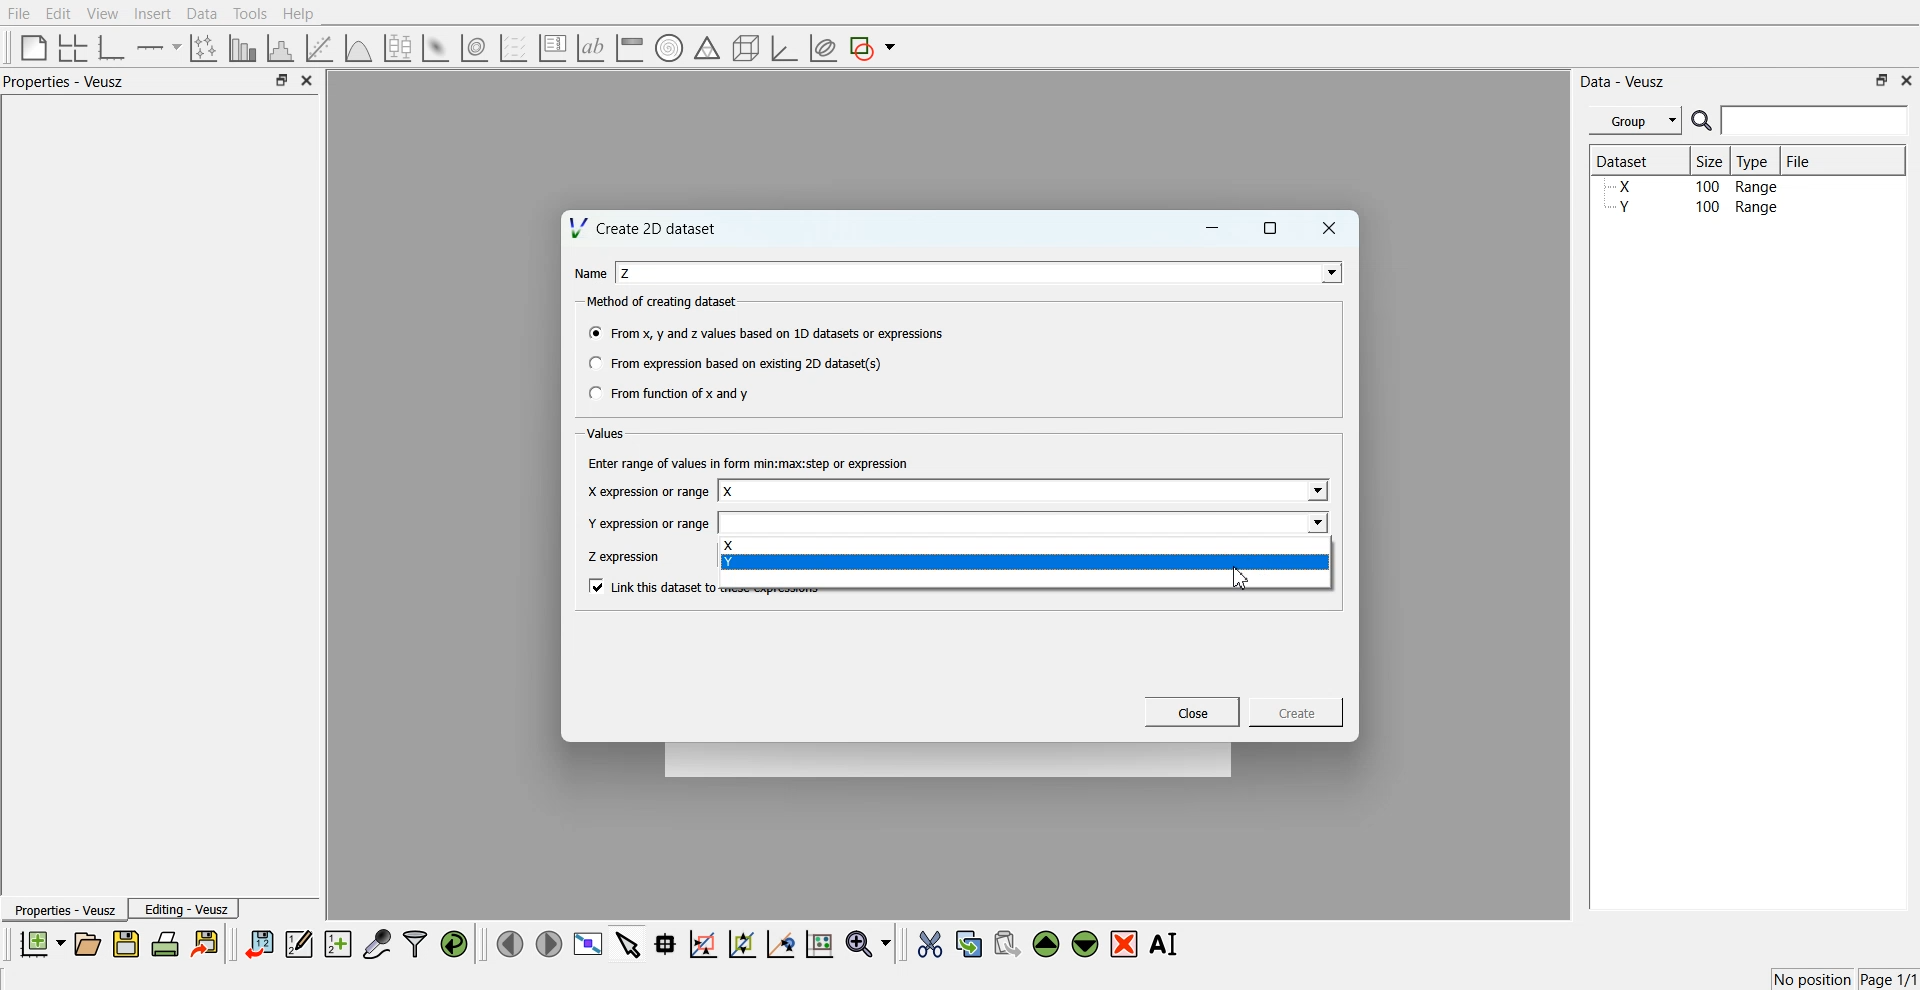 This screenshot has height=990, width=1920. Describe the element at coordinates (768, 331) in the screenshot. I see `|  (& Fromx, y and z values based on 1D datasets or expressions` at that location.